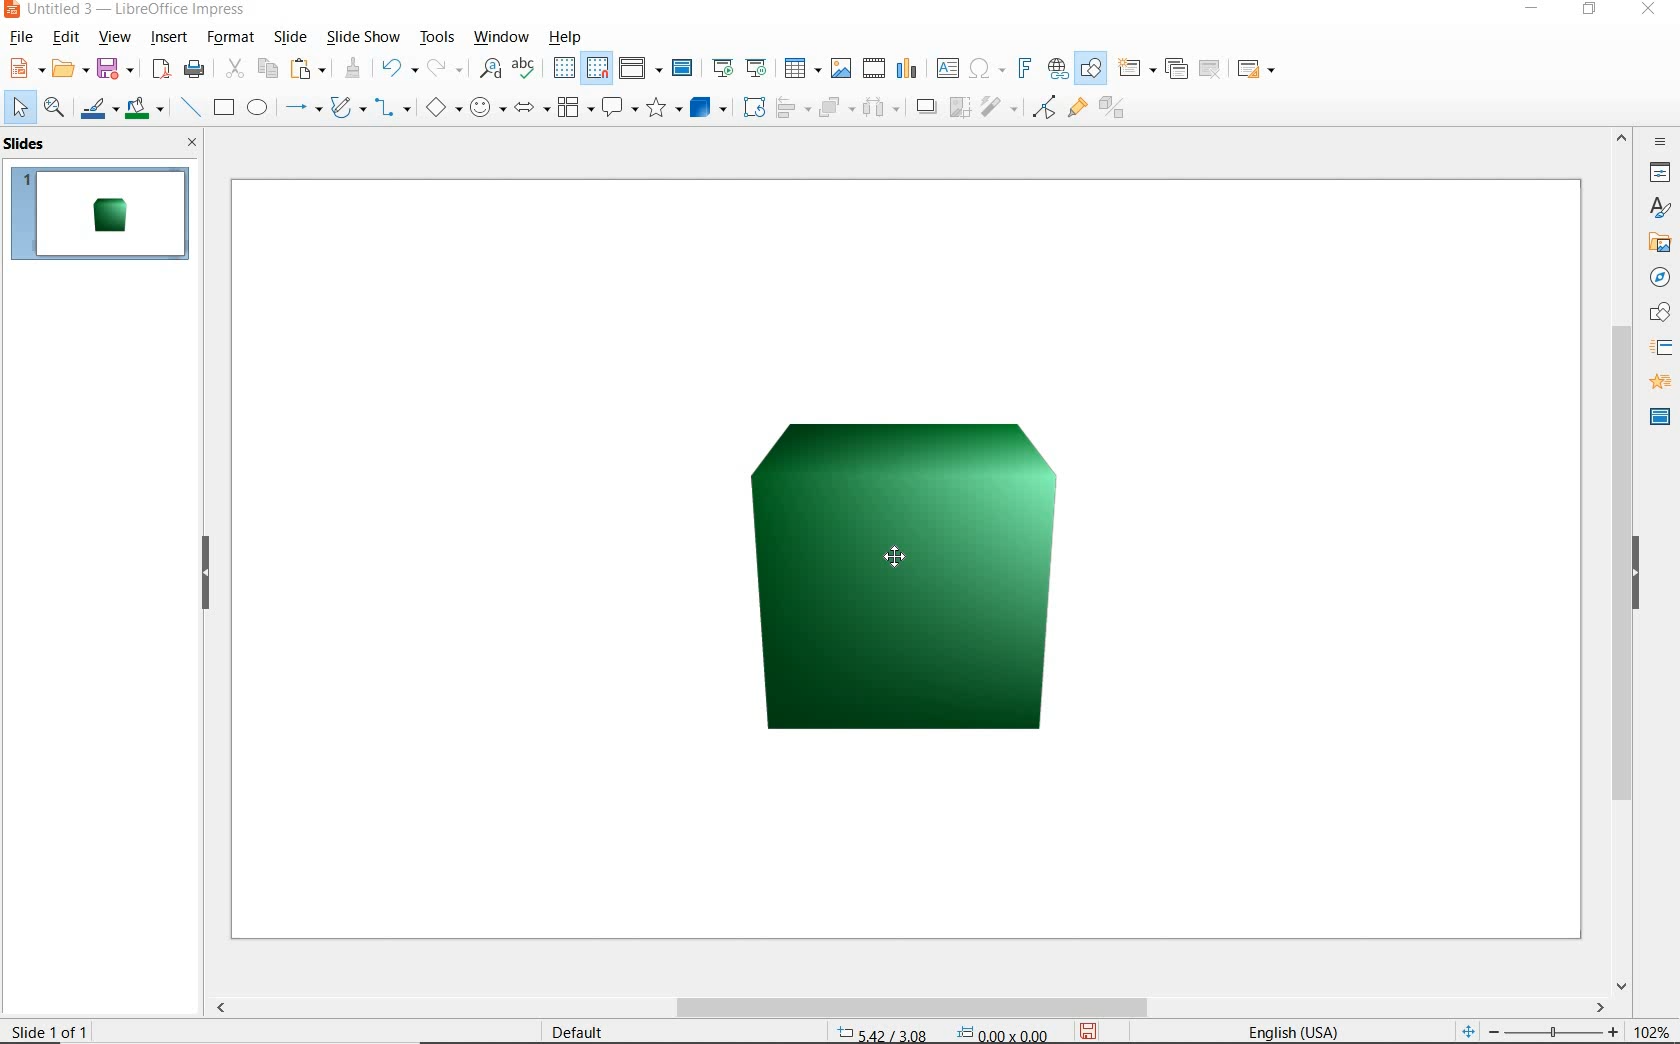 This screenshot has width=1680, height=1044. Describe the element at coordinates (232, 37) in the screenshot. I see `format` at that location.